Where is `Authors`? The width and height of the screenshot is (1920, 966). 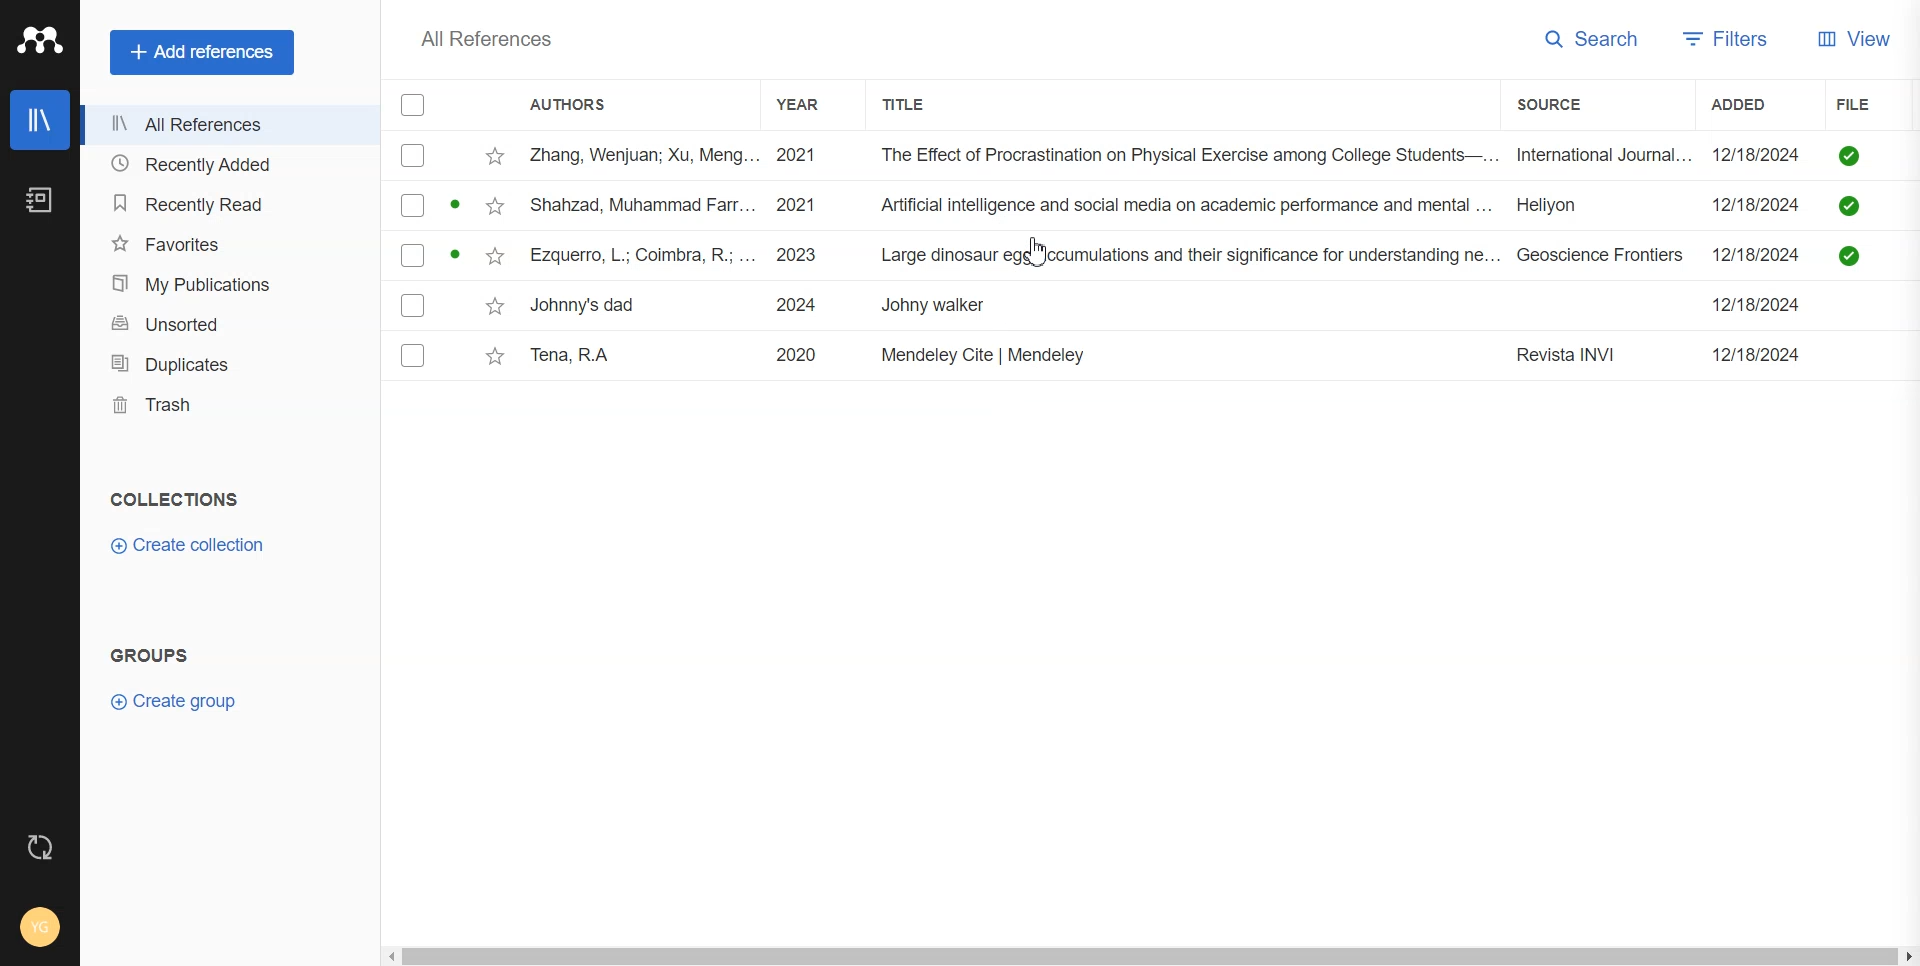 Authors is located at coordinates (578, 103).